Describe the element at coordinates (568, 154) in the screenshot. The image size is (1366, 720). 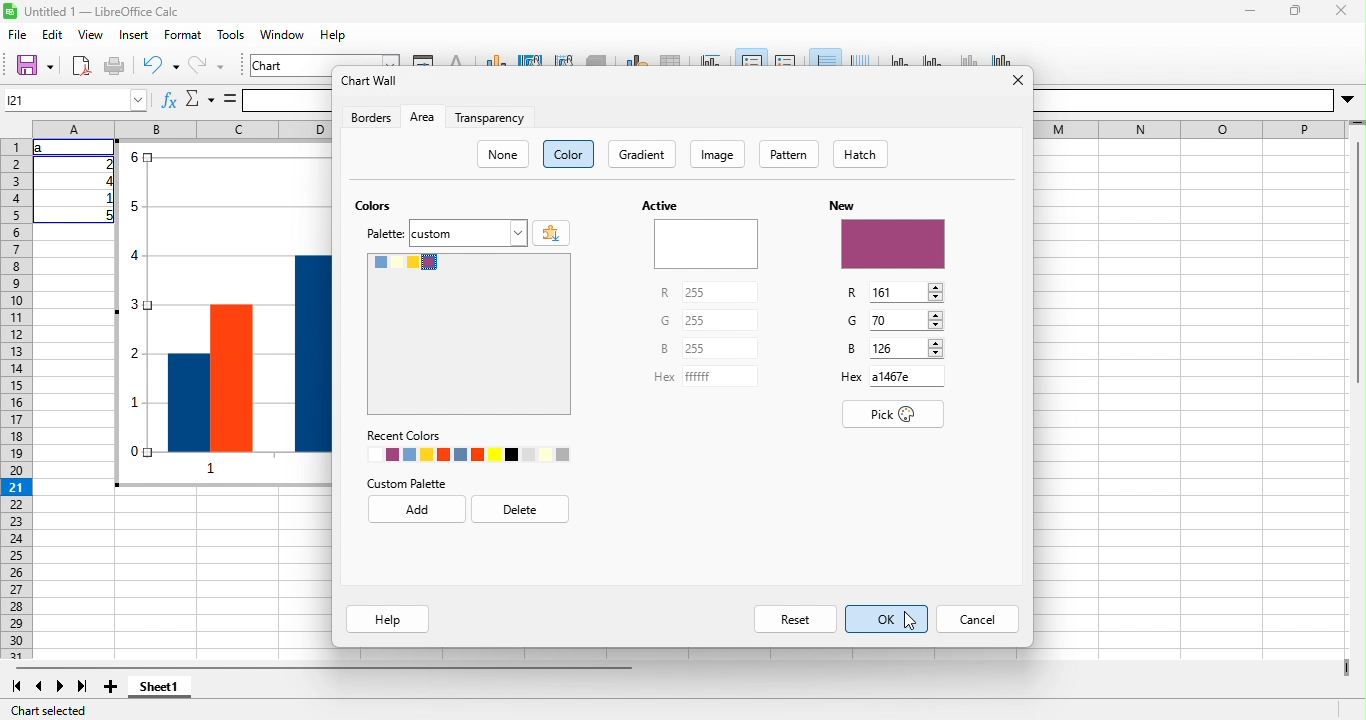
I see `color` at that location.